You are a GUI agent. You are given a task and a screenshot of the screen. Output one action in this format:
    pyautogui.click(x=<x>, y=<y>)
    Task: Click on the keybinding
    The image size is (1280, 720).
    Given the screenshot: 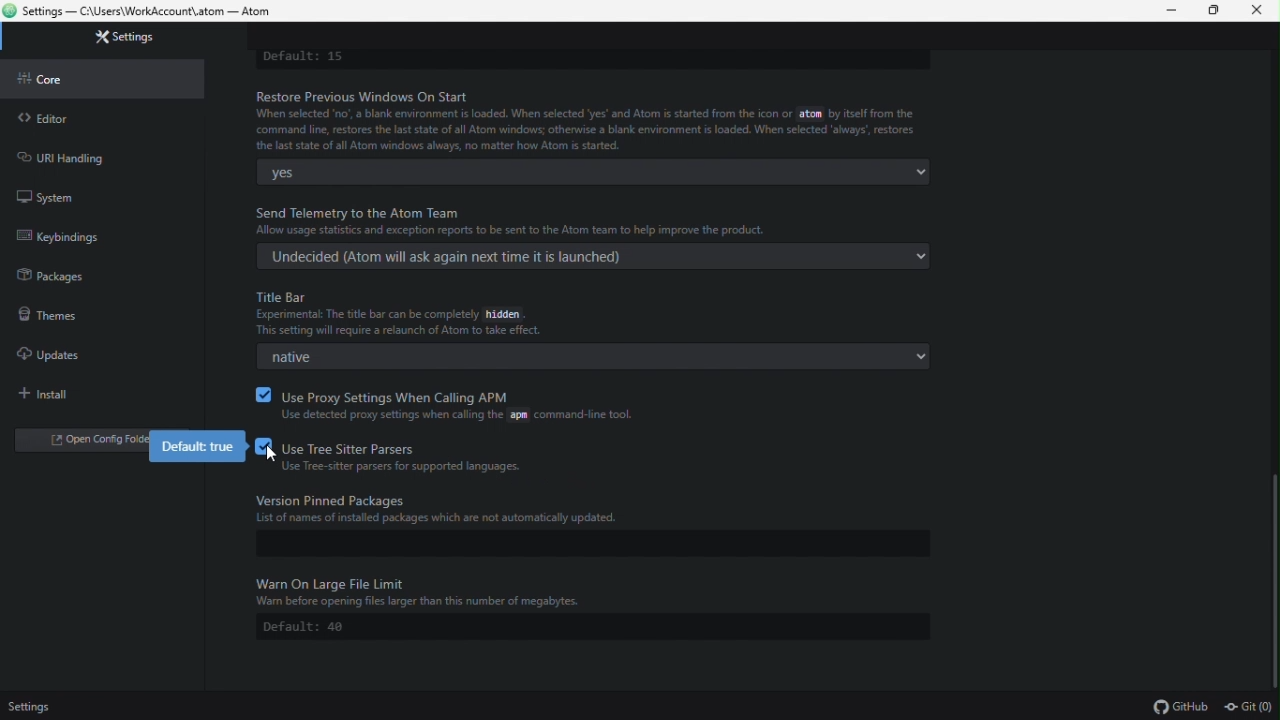 What is the action you would take?
    pyautogui.click(x=78, y=236)
    